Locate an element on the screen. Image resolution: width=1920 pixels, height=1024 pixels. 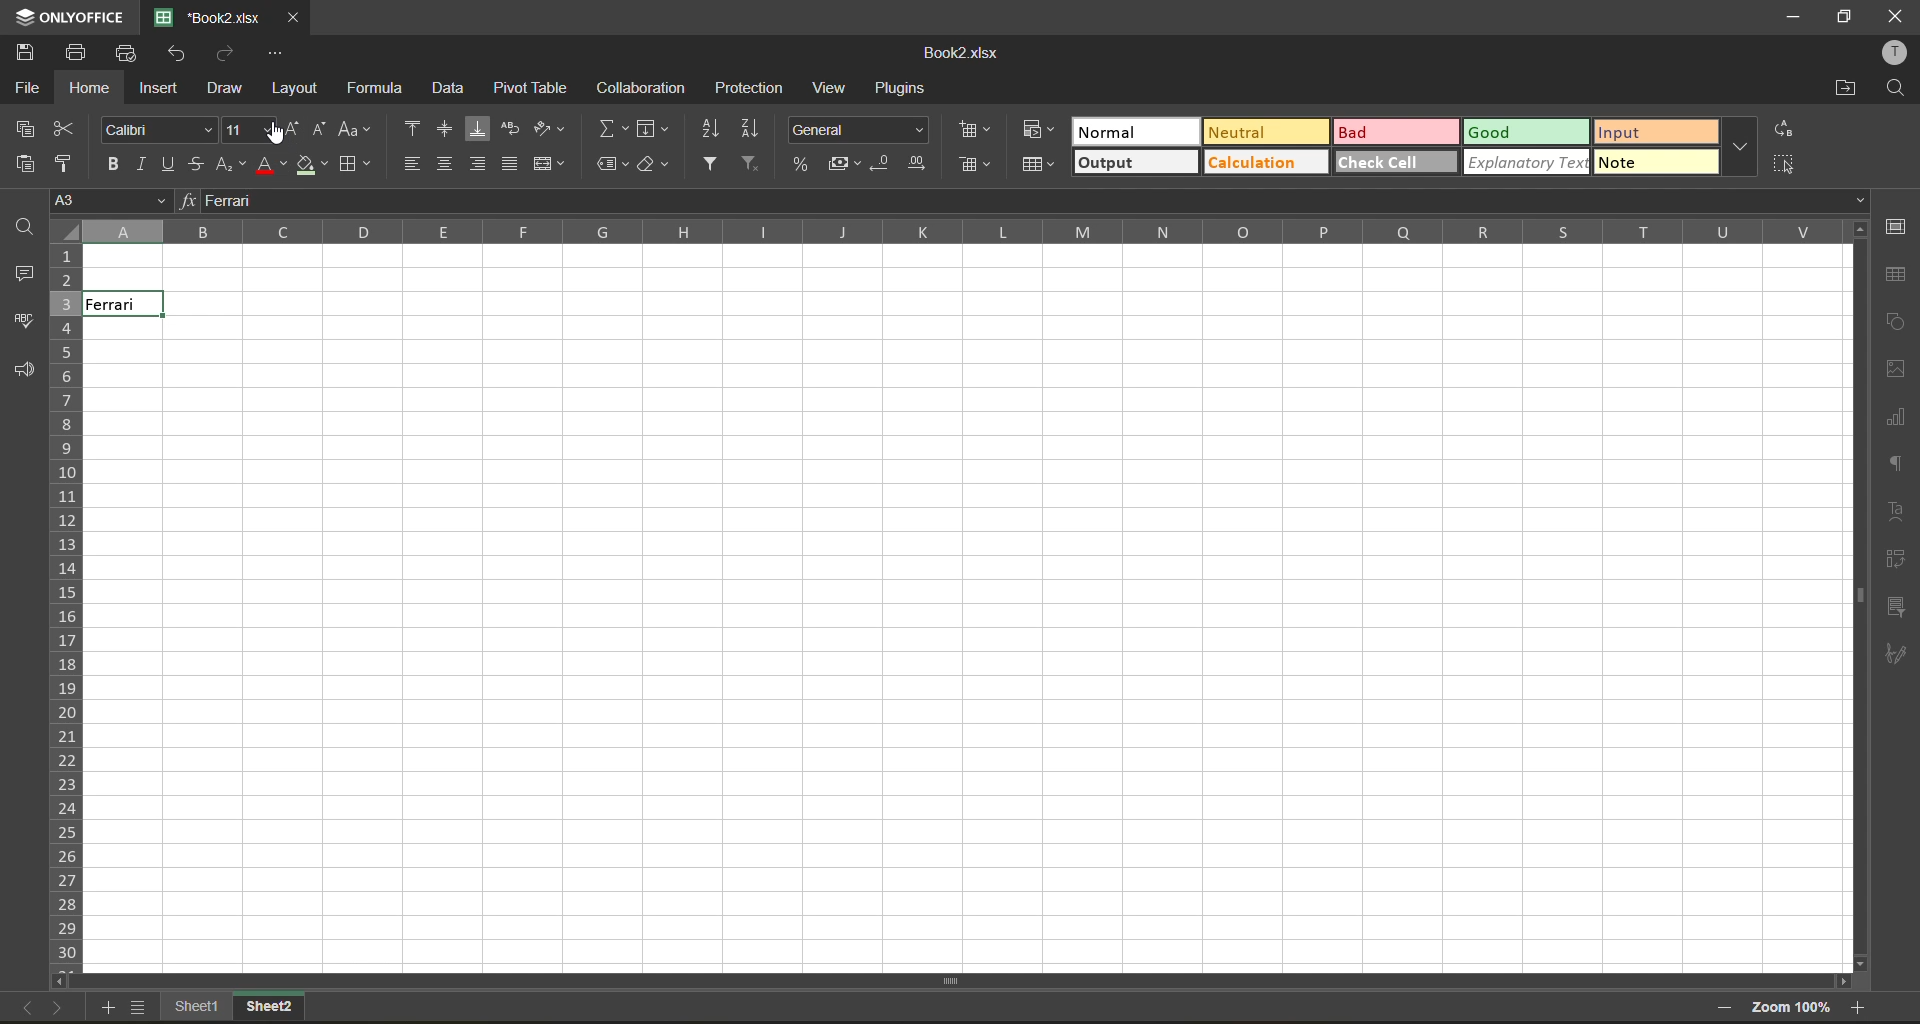
next is located at coordinates (62, 1010).